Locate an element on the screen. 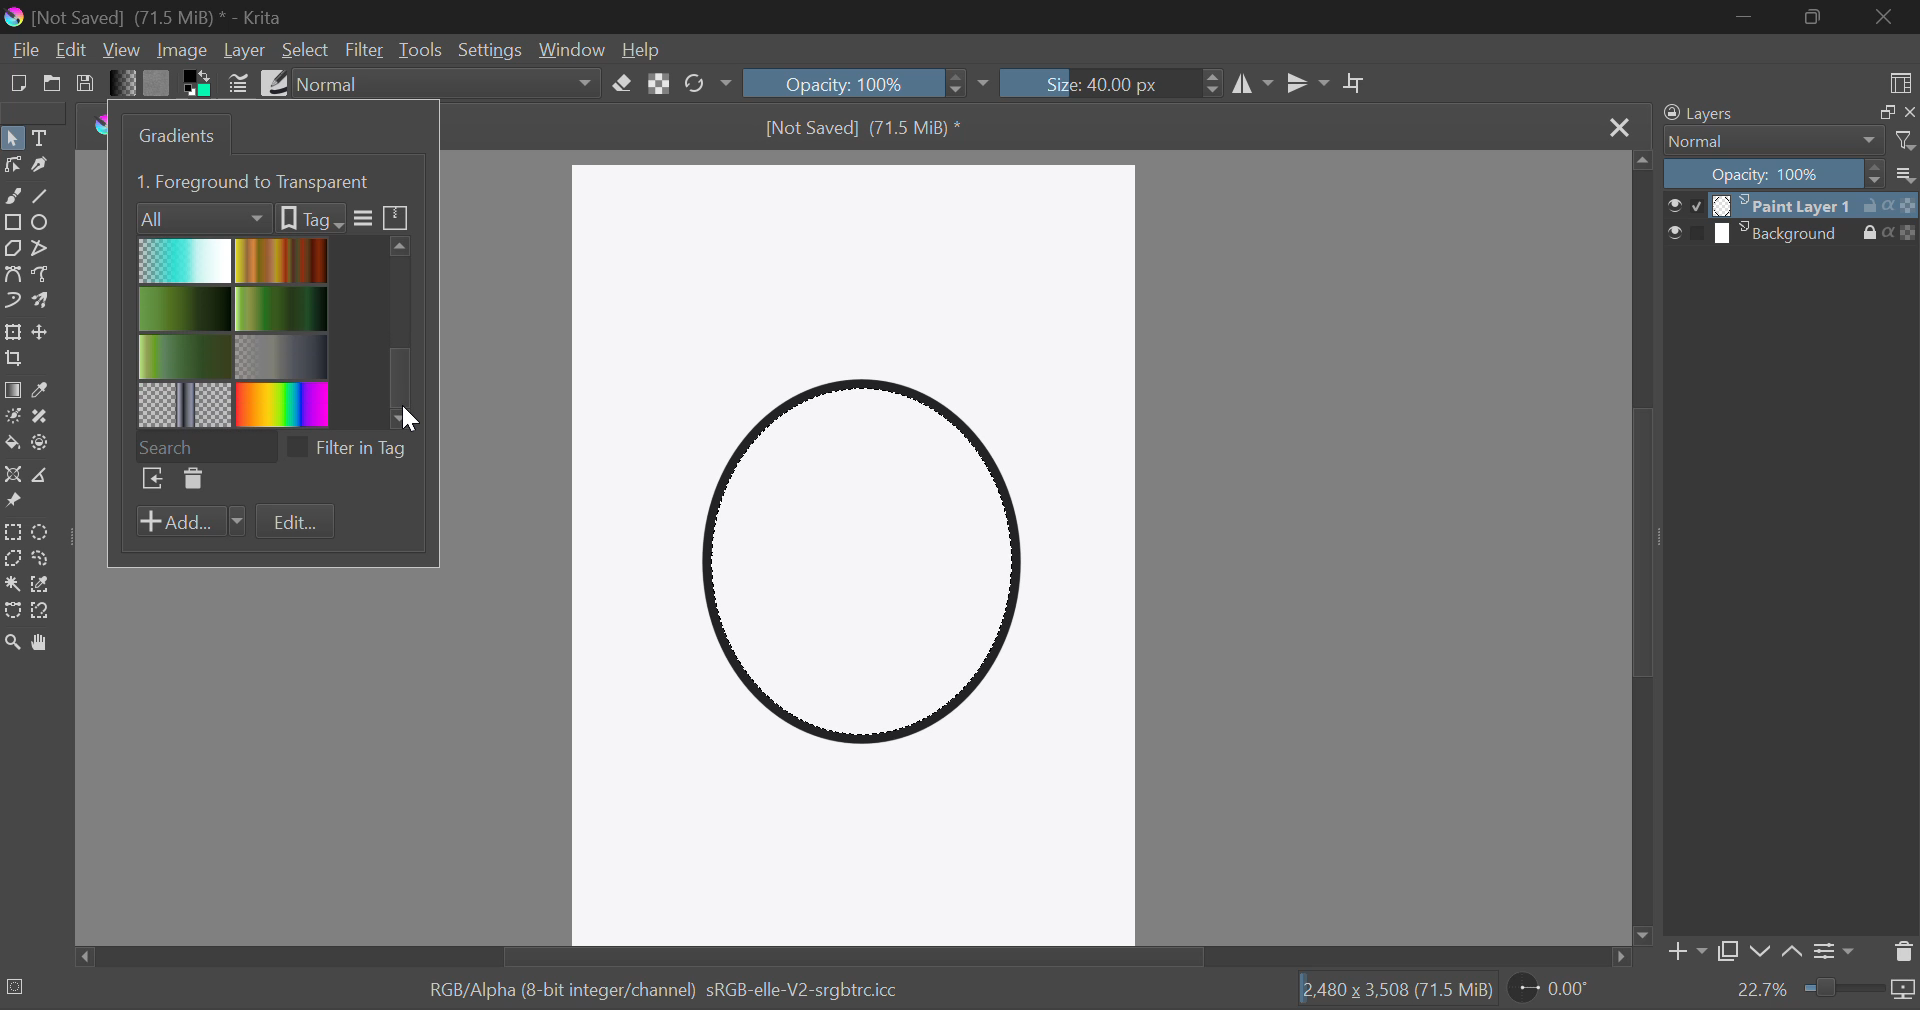  Choose Workspace is located at coordinates (1900, 82).